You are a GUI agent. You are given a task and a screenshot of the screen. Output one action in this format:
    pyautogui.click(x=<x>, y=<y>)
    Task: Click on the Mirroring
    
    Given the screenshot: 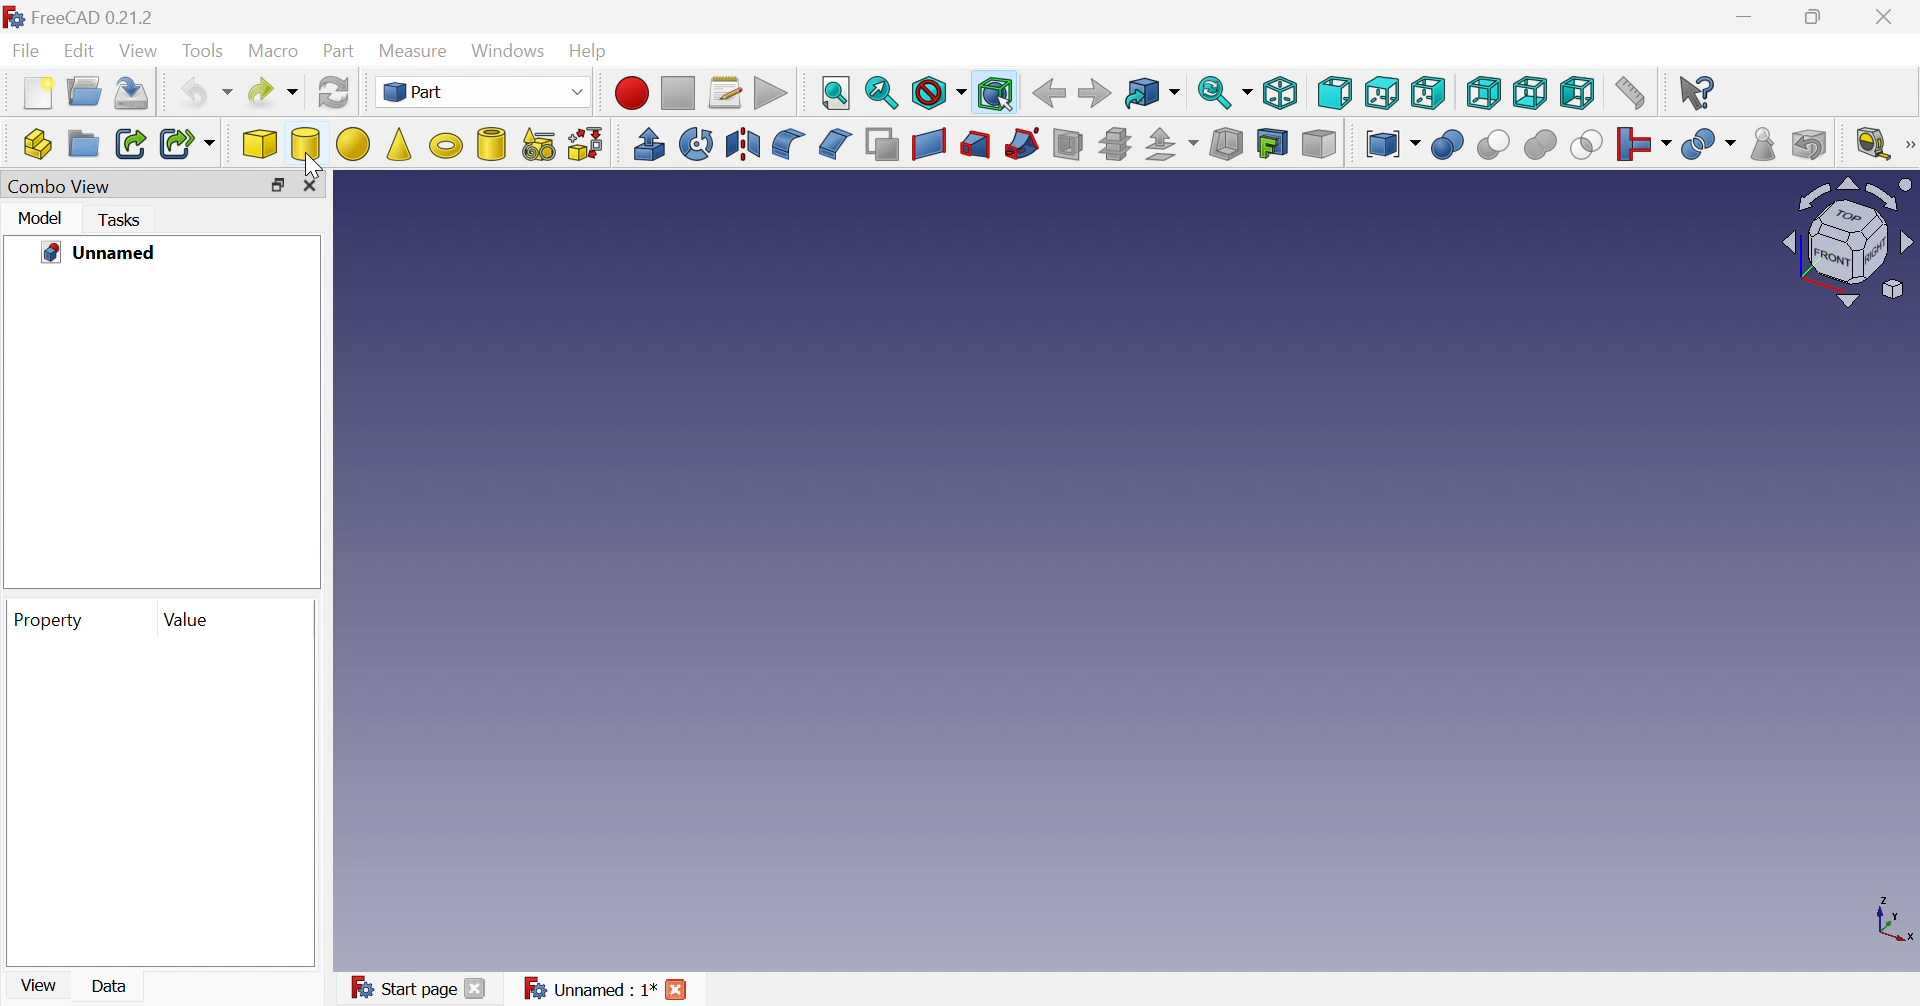 What is the action you would take?
    pyautogui.click(x=743, y=146)
    